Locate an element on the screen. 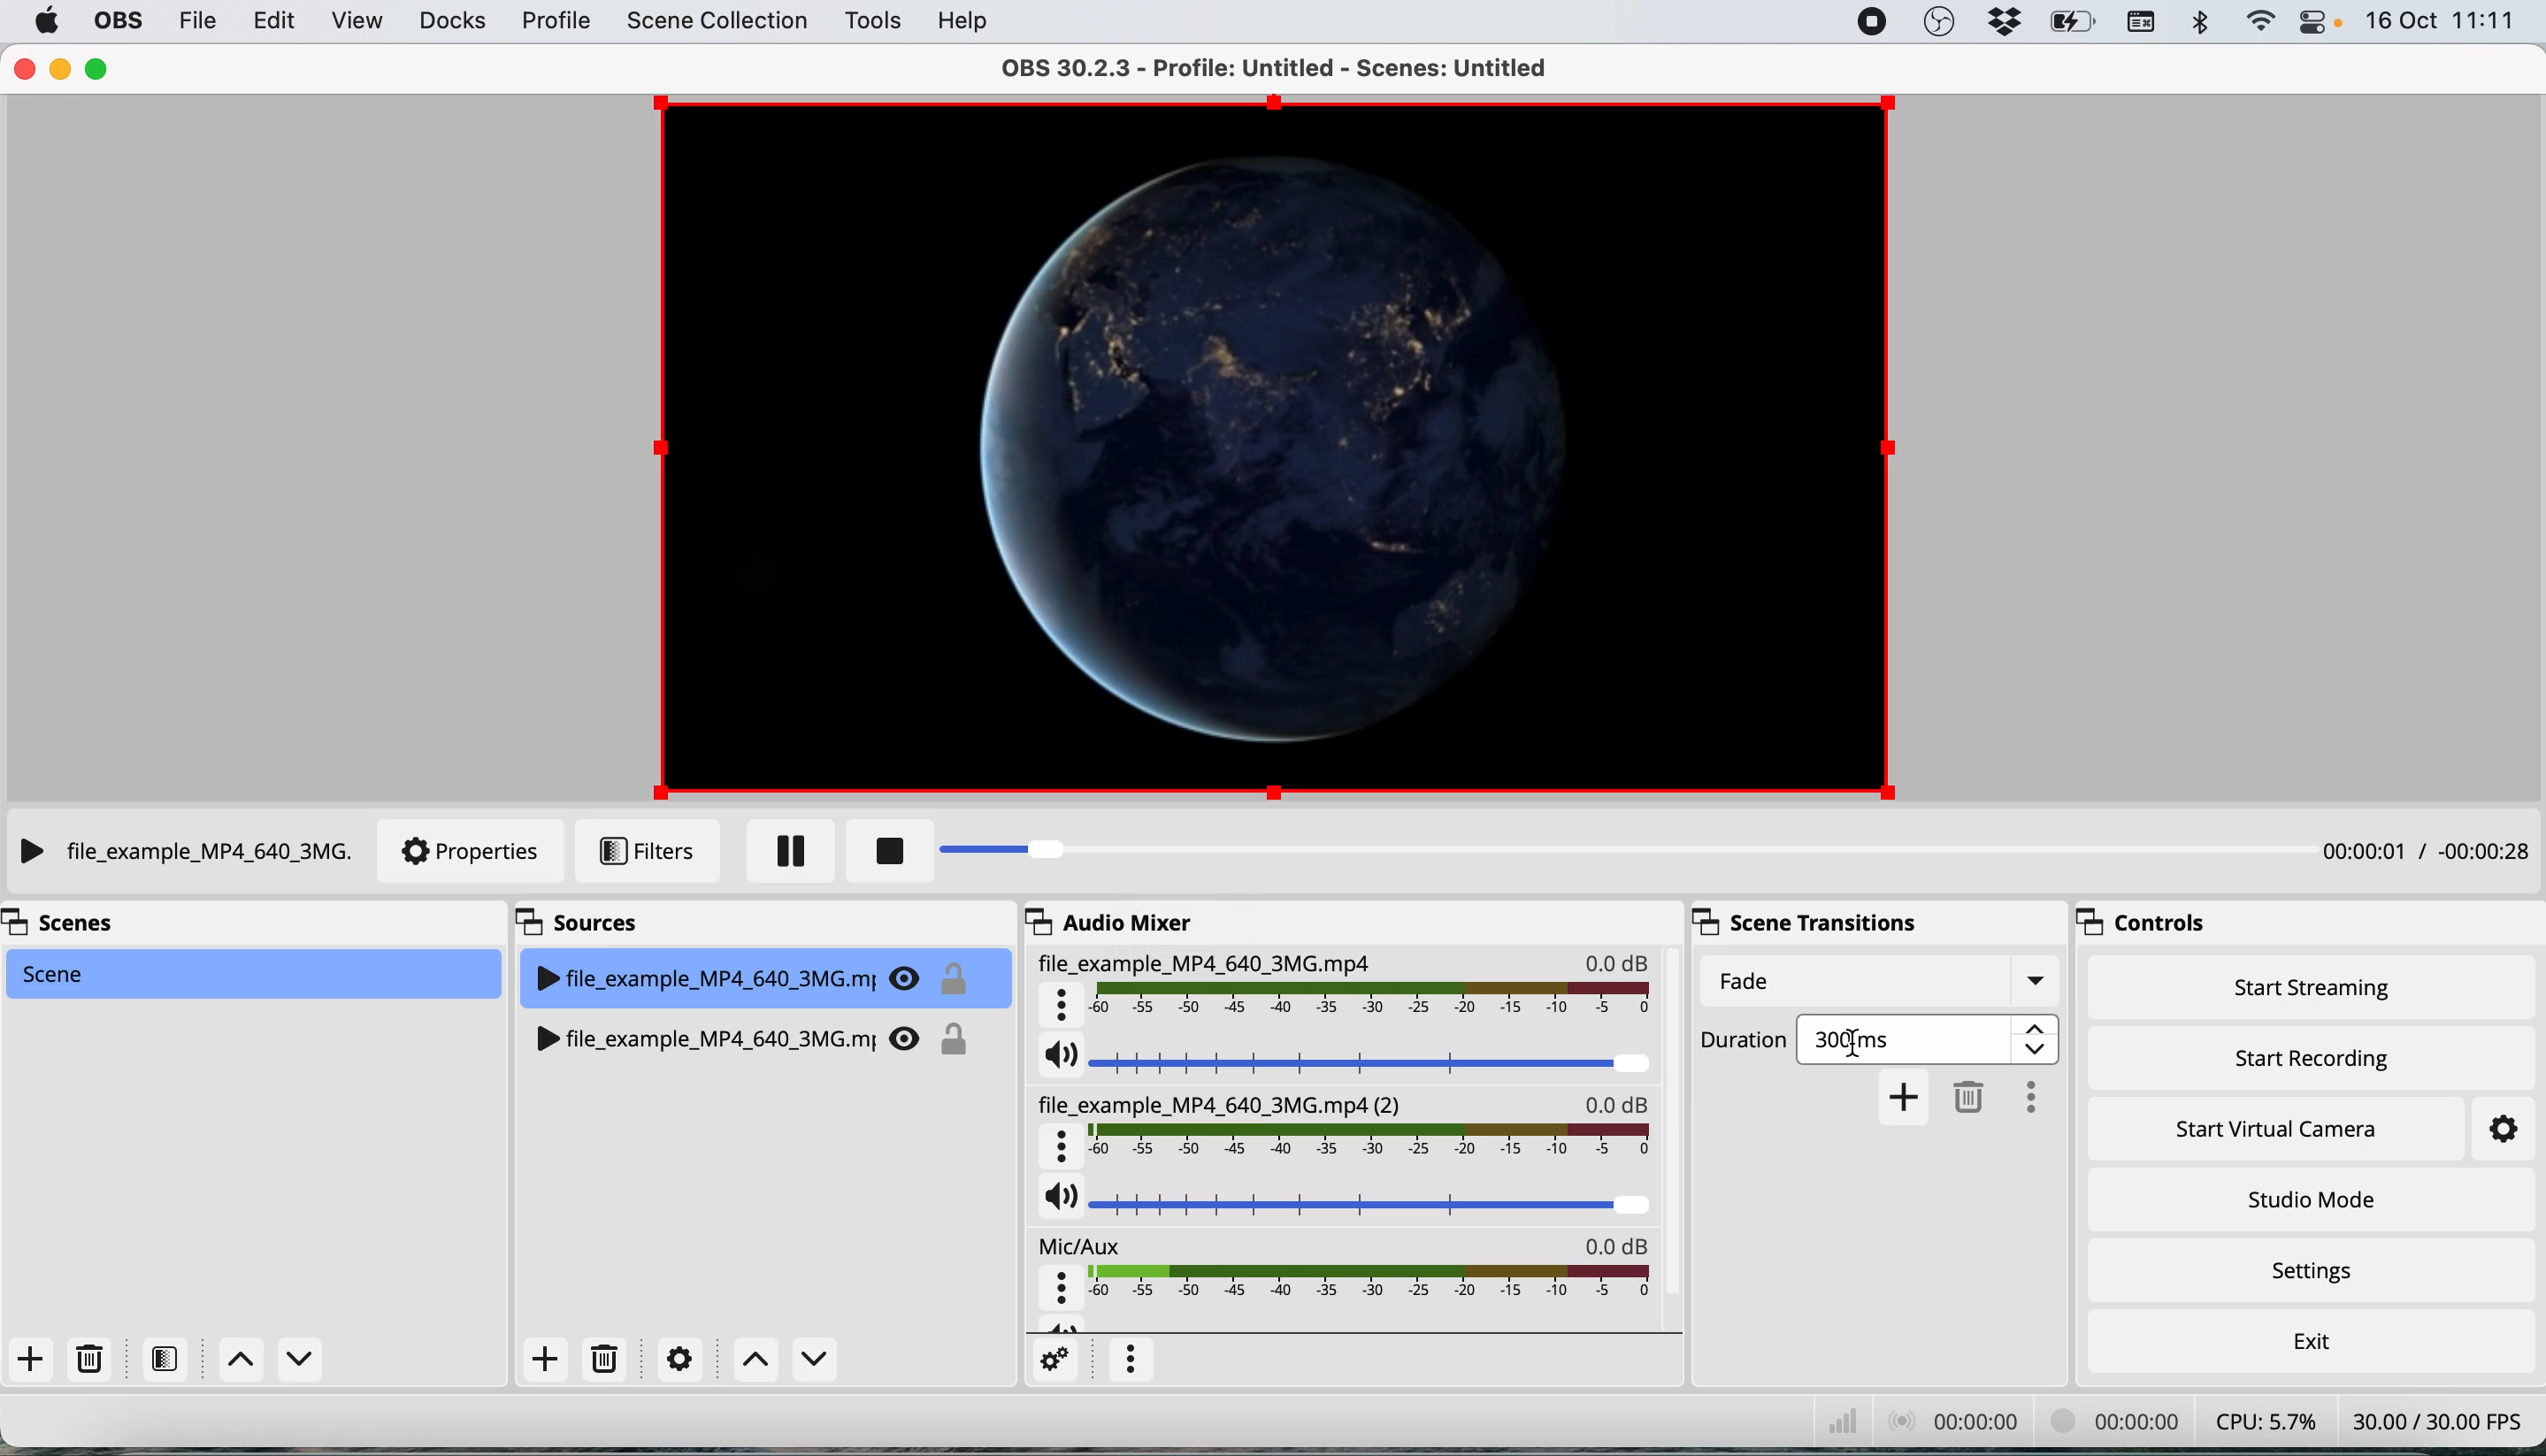  source audio is located at coordinates (1339, 1136).